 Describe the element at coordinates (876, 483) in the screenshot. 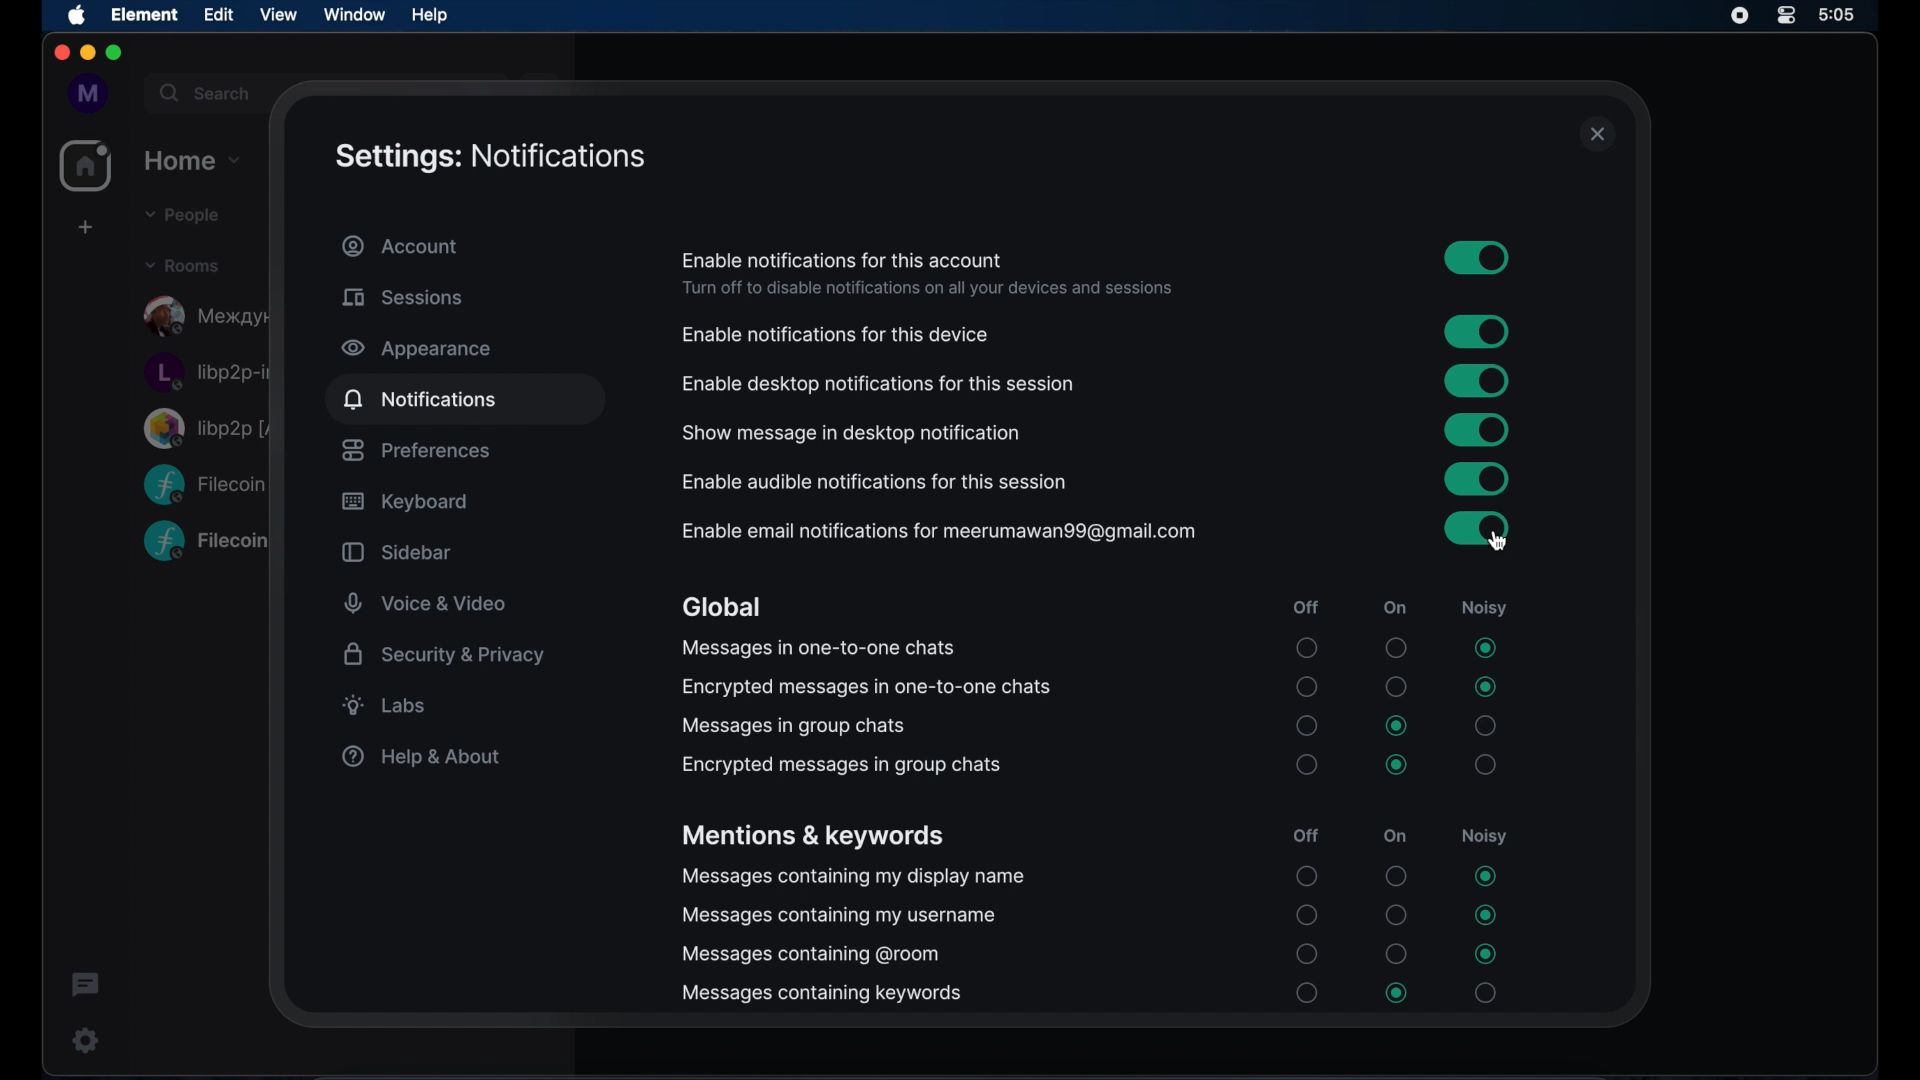

I see `enable audible notifications for this session` at that location.